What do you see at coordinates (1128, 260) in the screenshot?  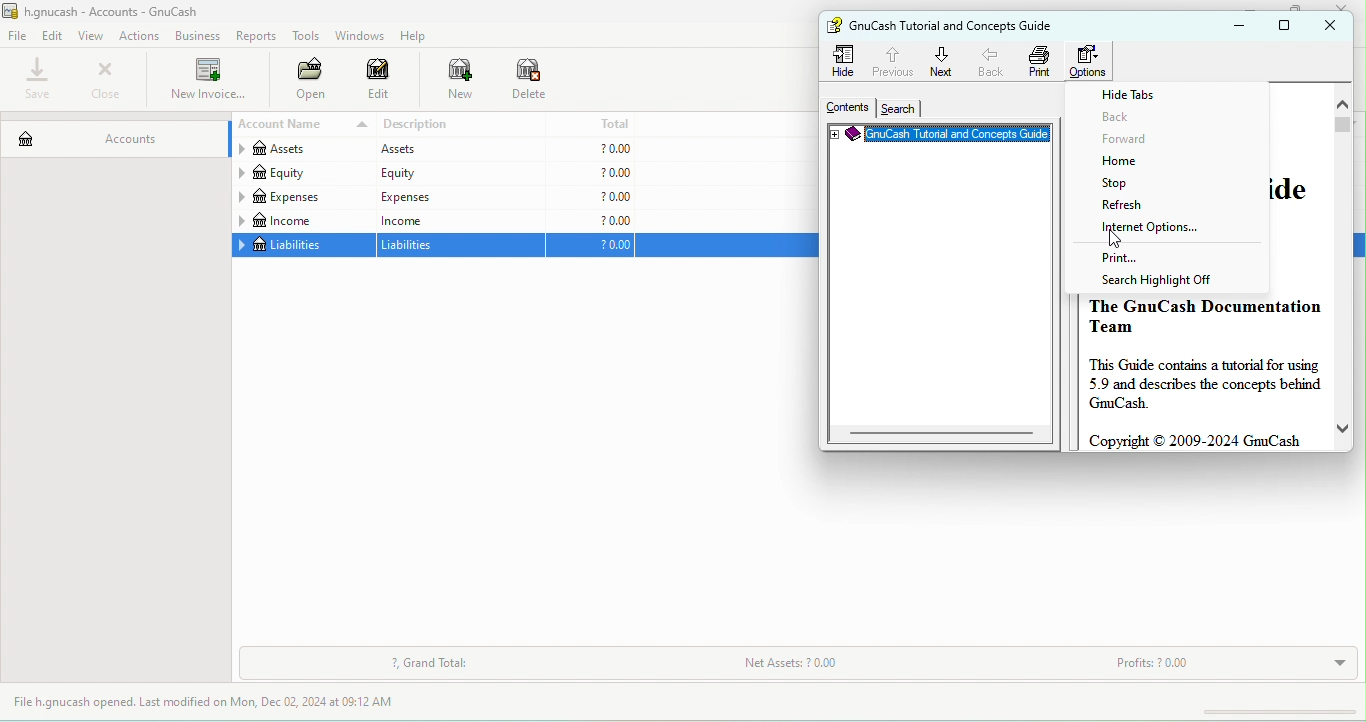 I see `print` at bounding box center [1128, 260].